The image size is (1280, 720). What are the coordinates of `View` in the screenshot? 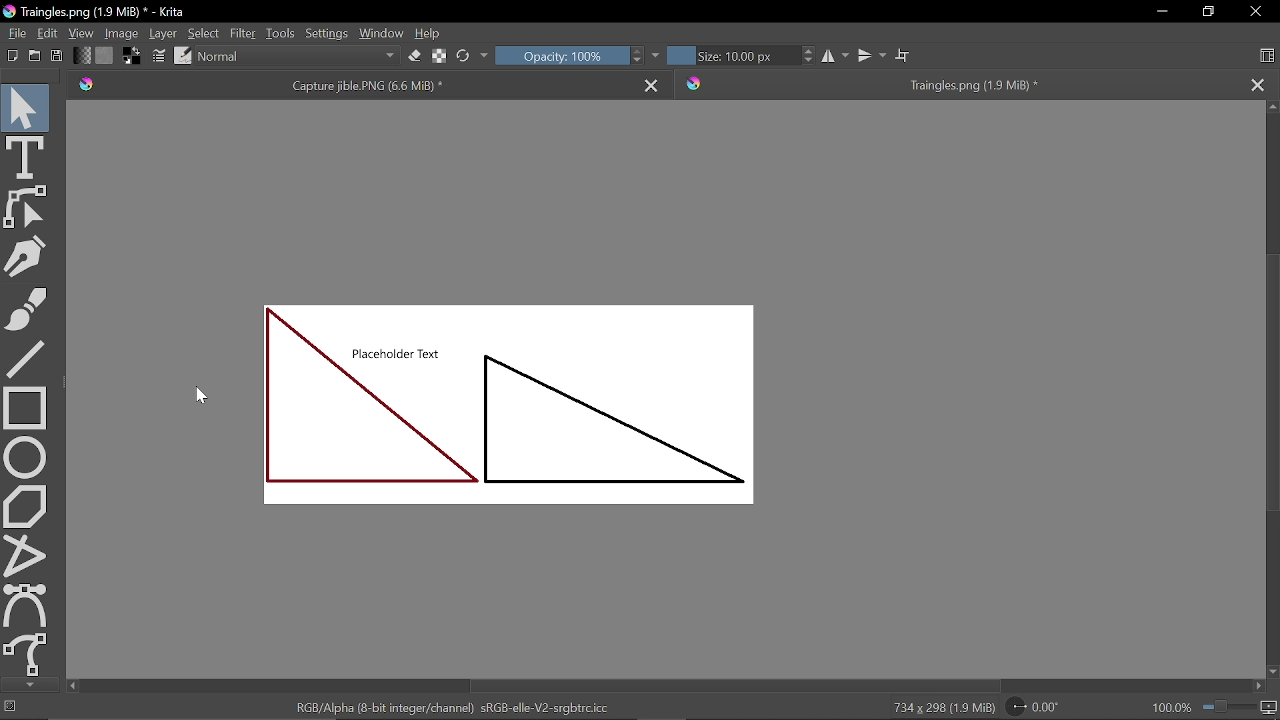 It's located at (80, 33).